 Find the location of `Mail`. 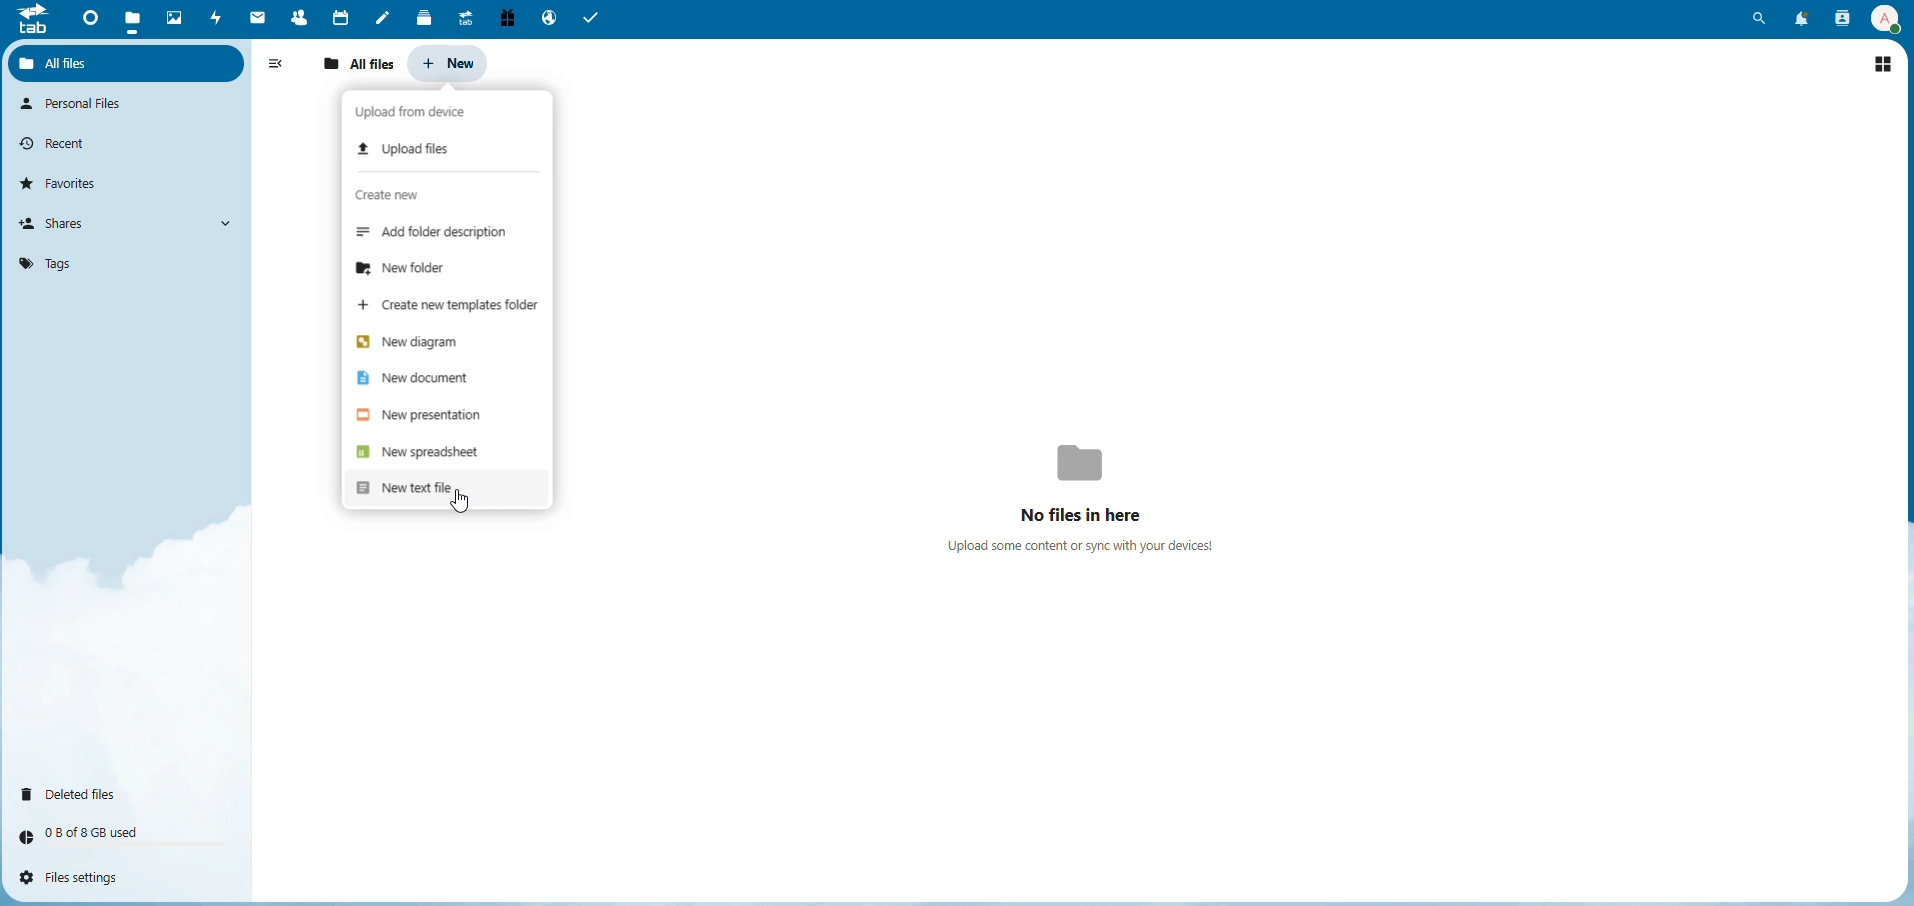

Mail is located at coordinates (258, 19).